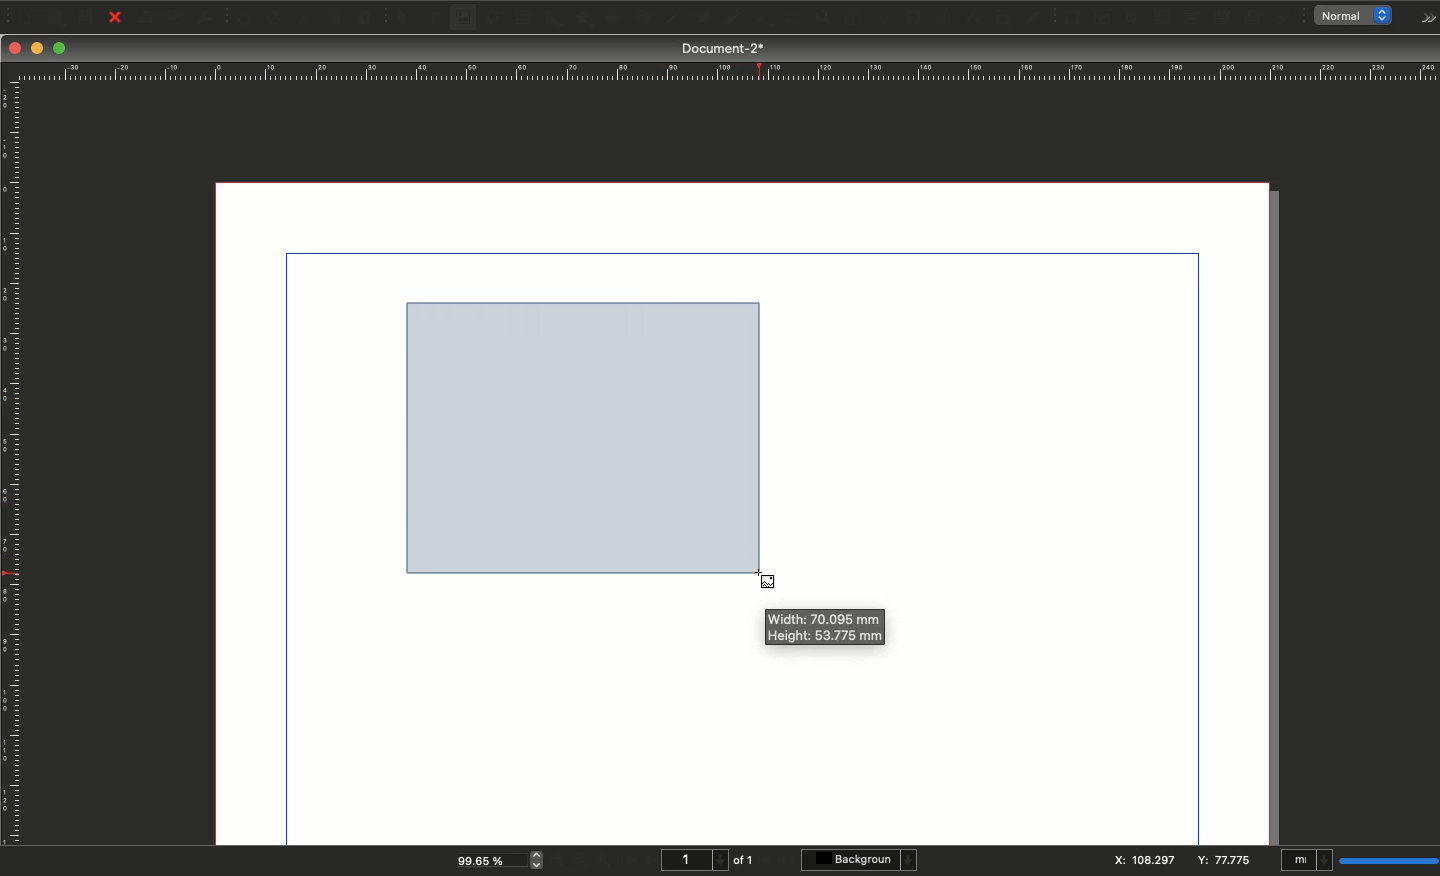  Describe the element at coordinates (862, 860) in the screenshot. I see `Background` at that location.